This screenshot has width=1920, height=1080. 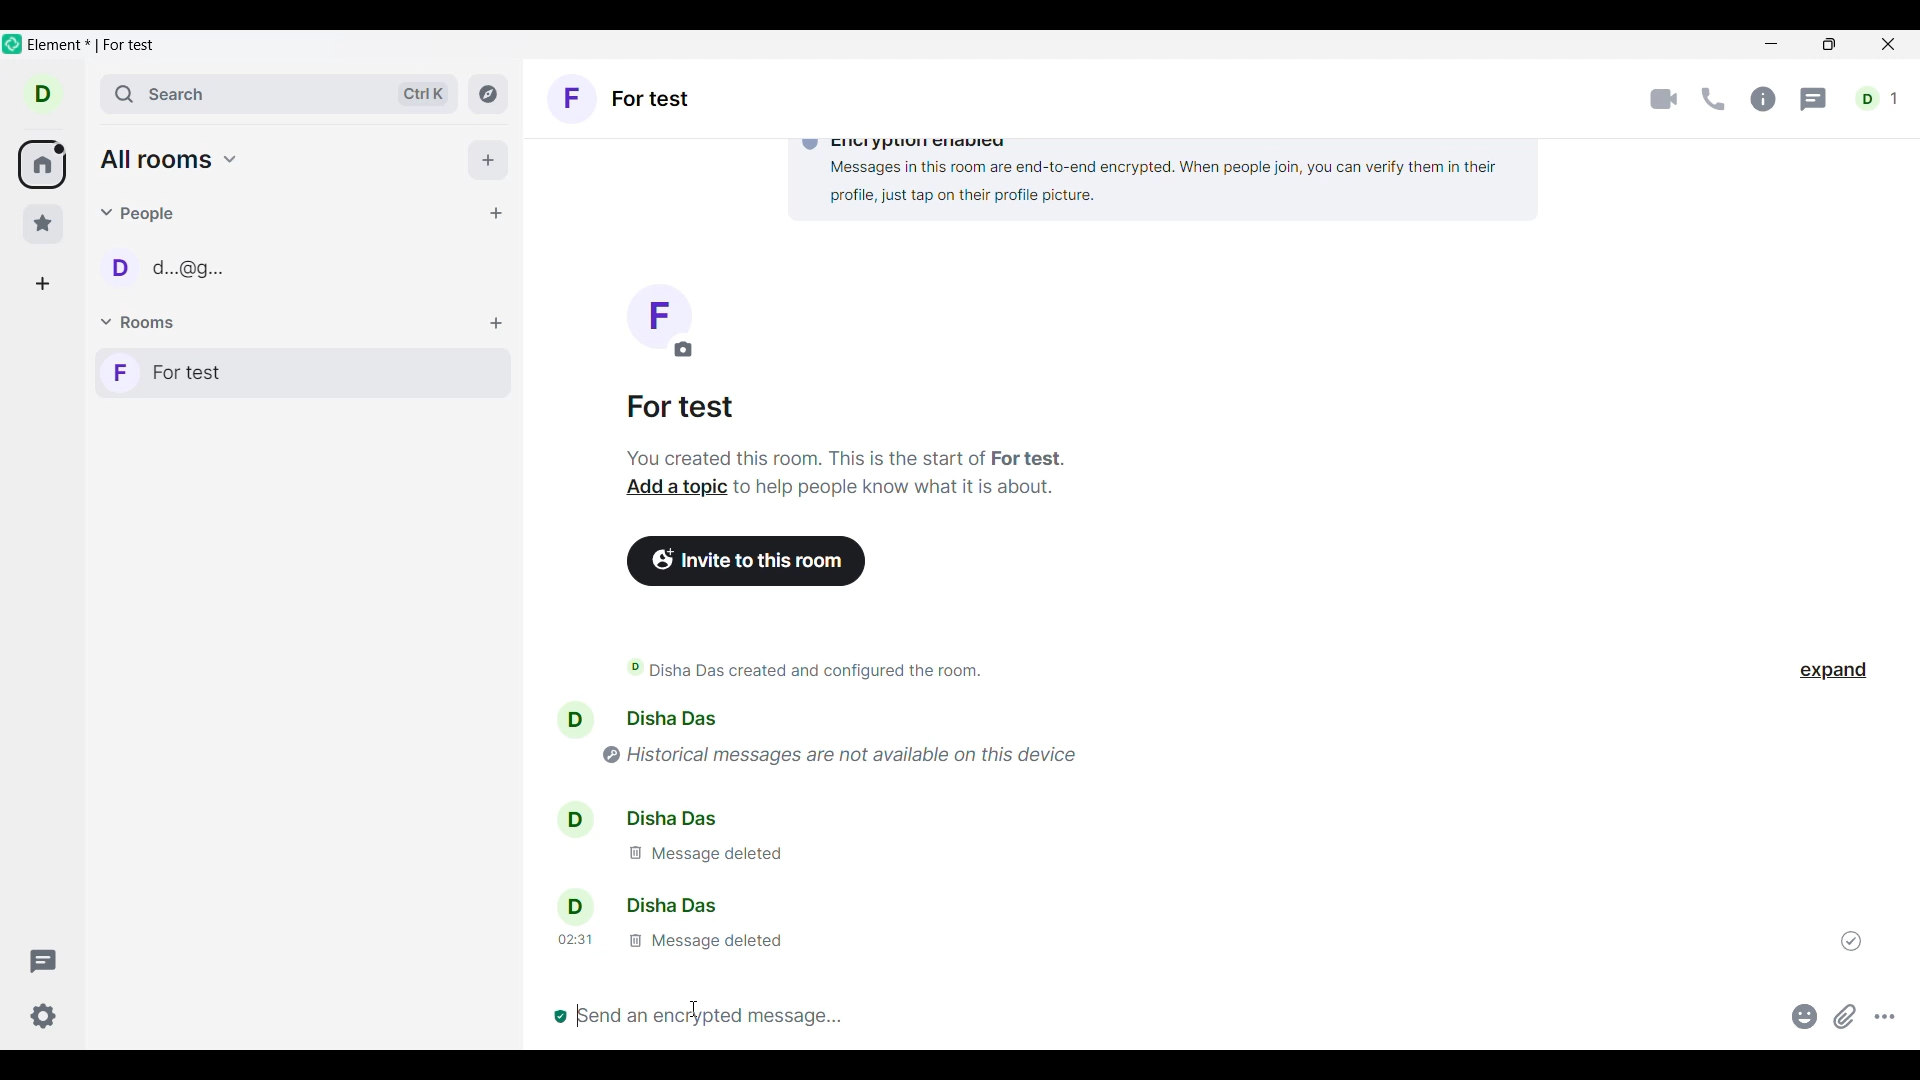 I want to click on everyone in this room is verified, so click(x=558, y=1014).